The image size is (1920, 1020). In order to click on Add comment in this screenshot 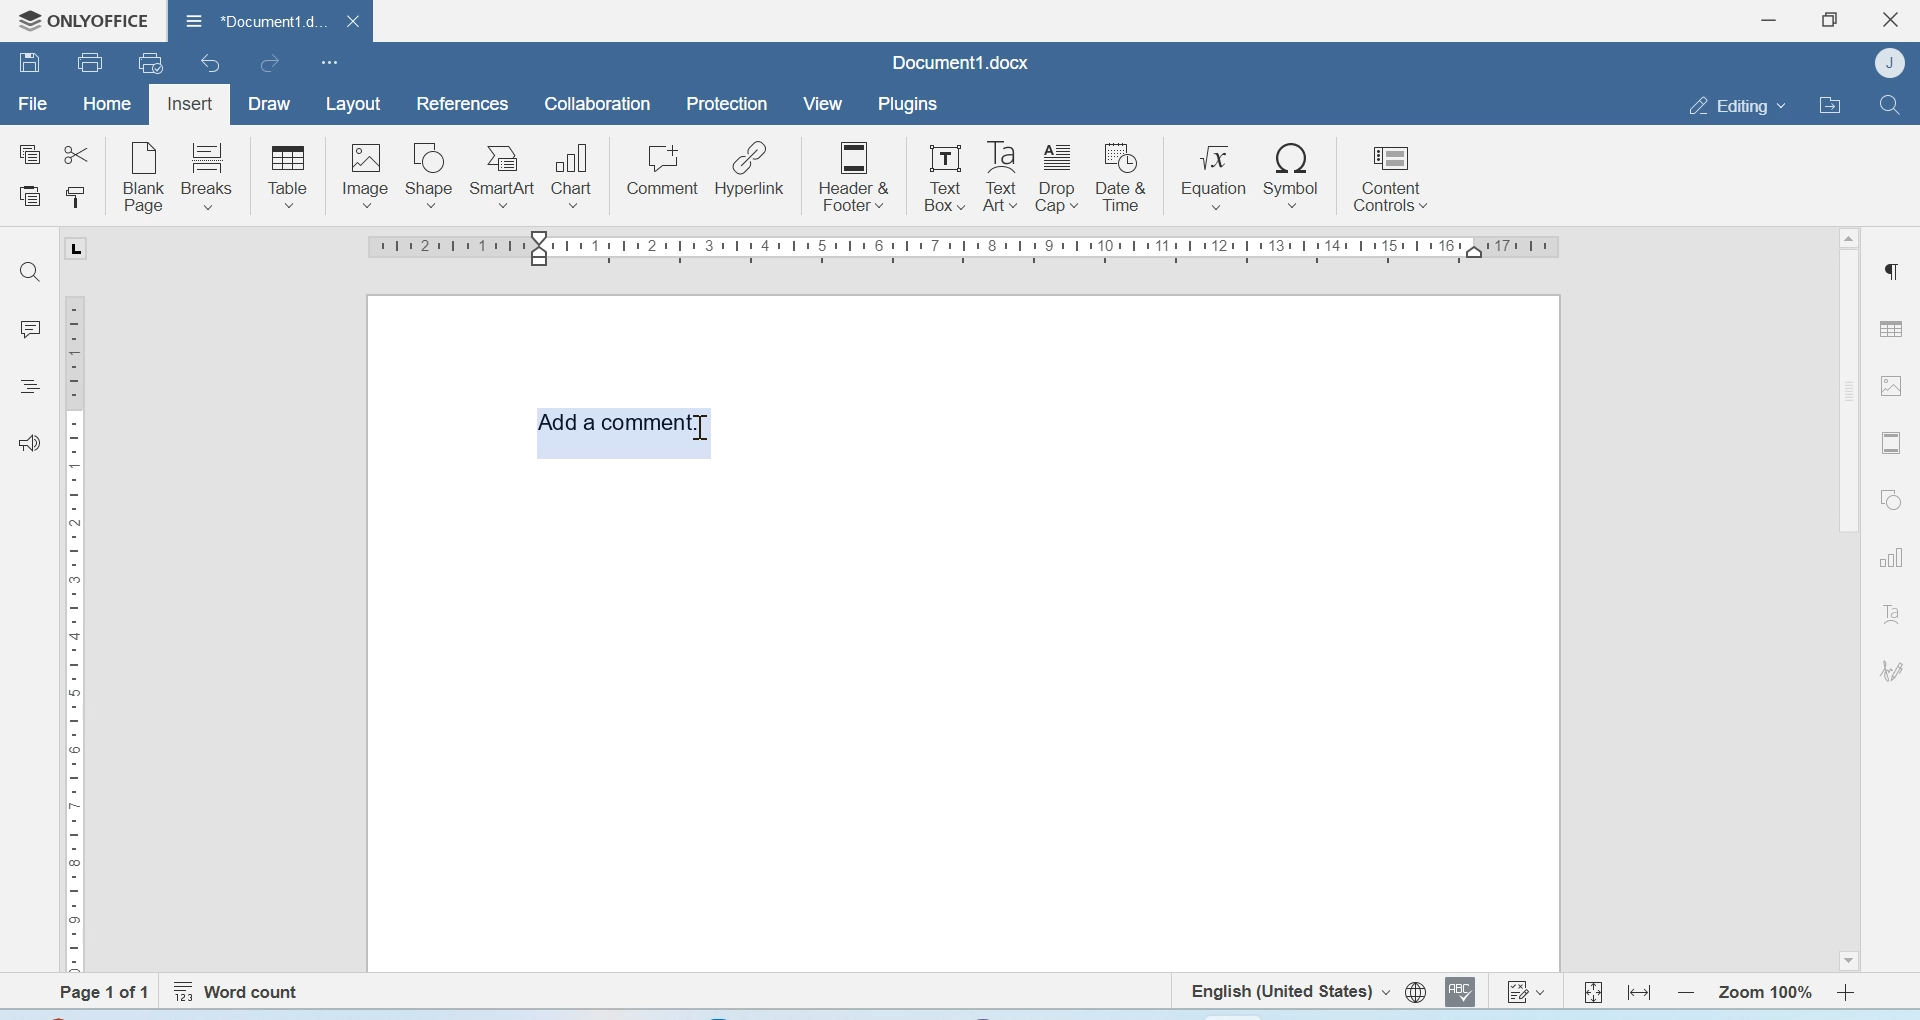, I will do `click(621, 420)`.